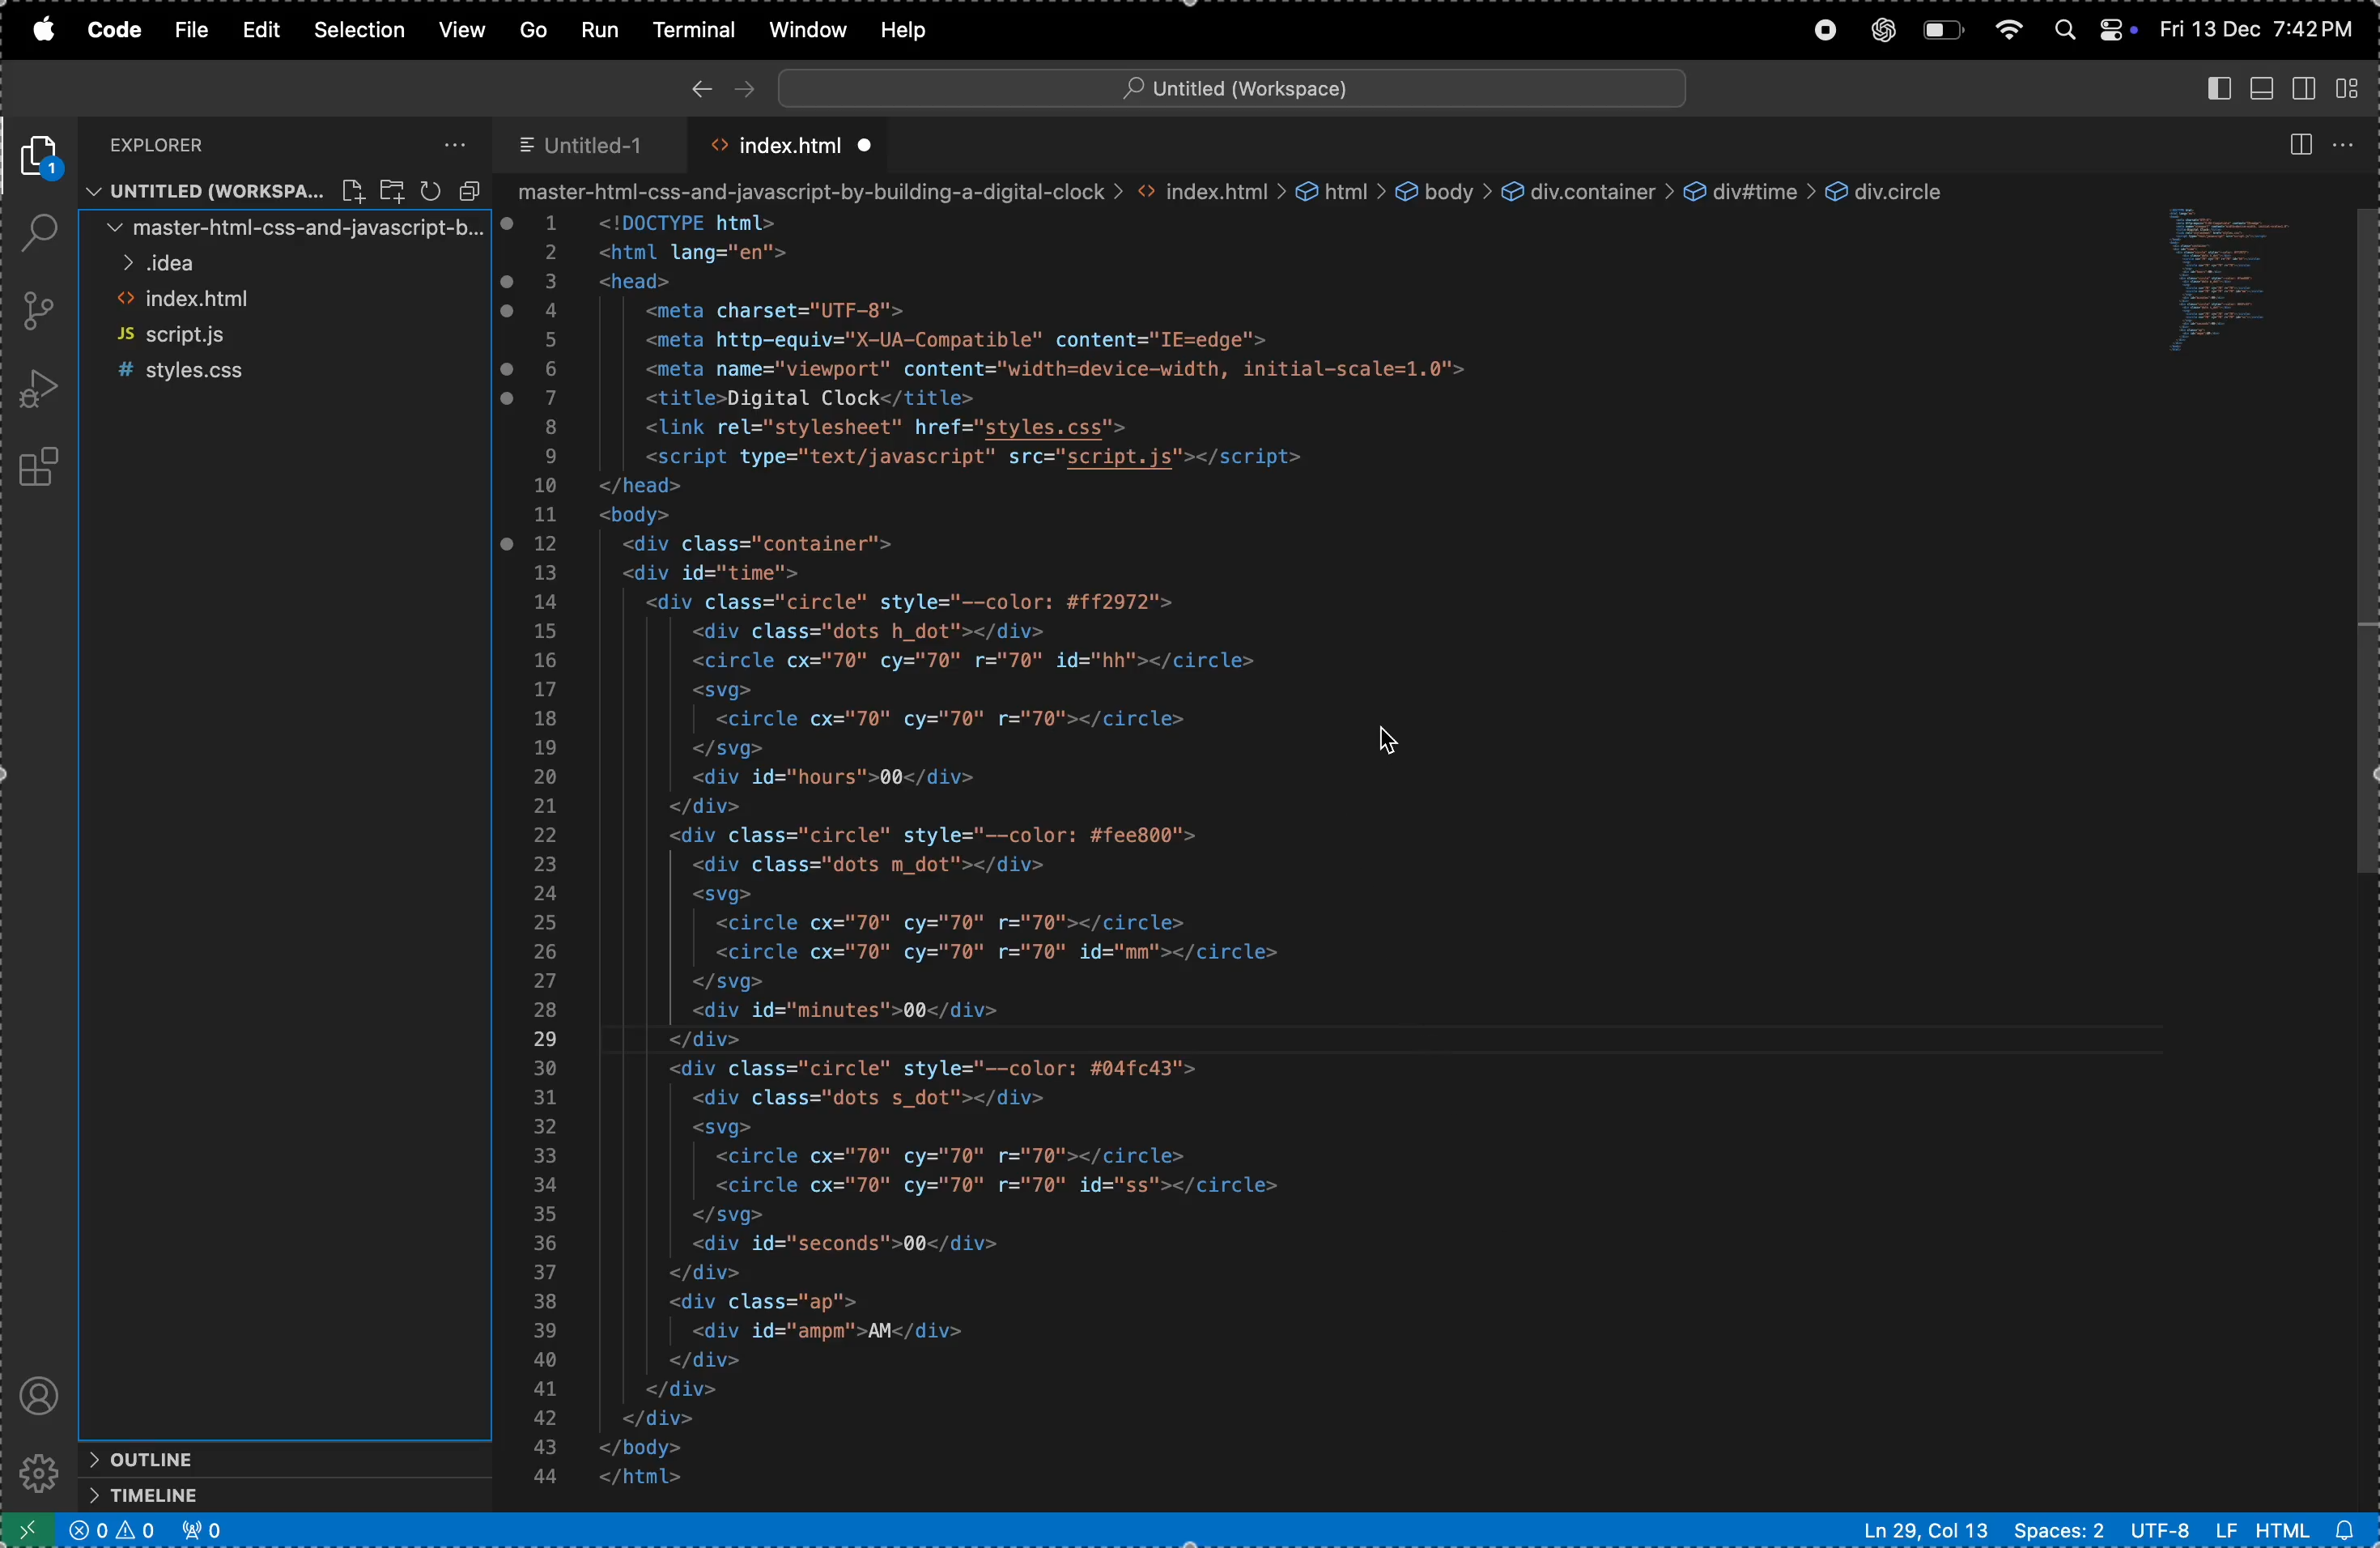 This screenshot has width=2380, height=1548. I want to click on apple widgets, so click(2093, 25).